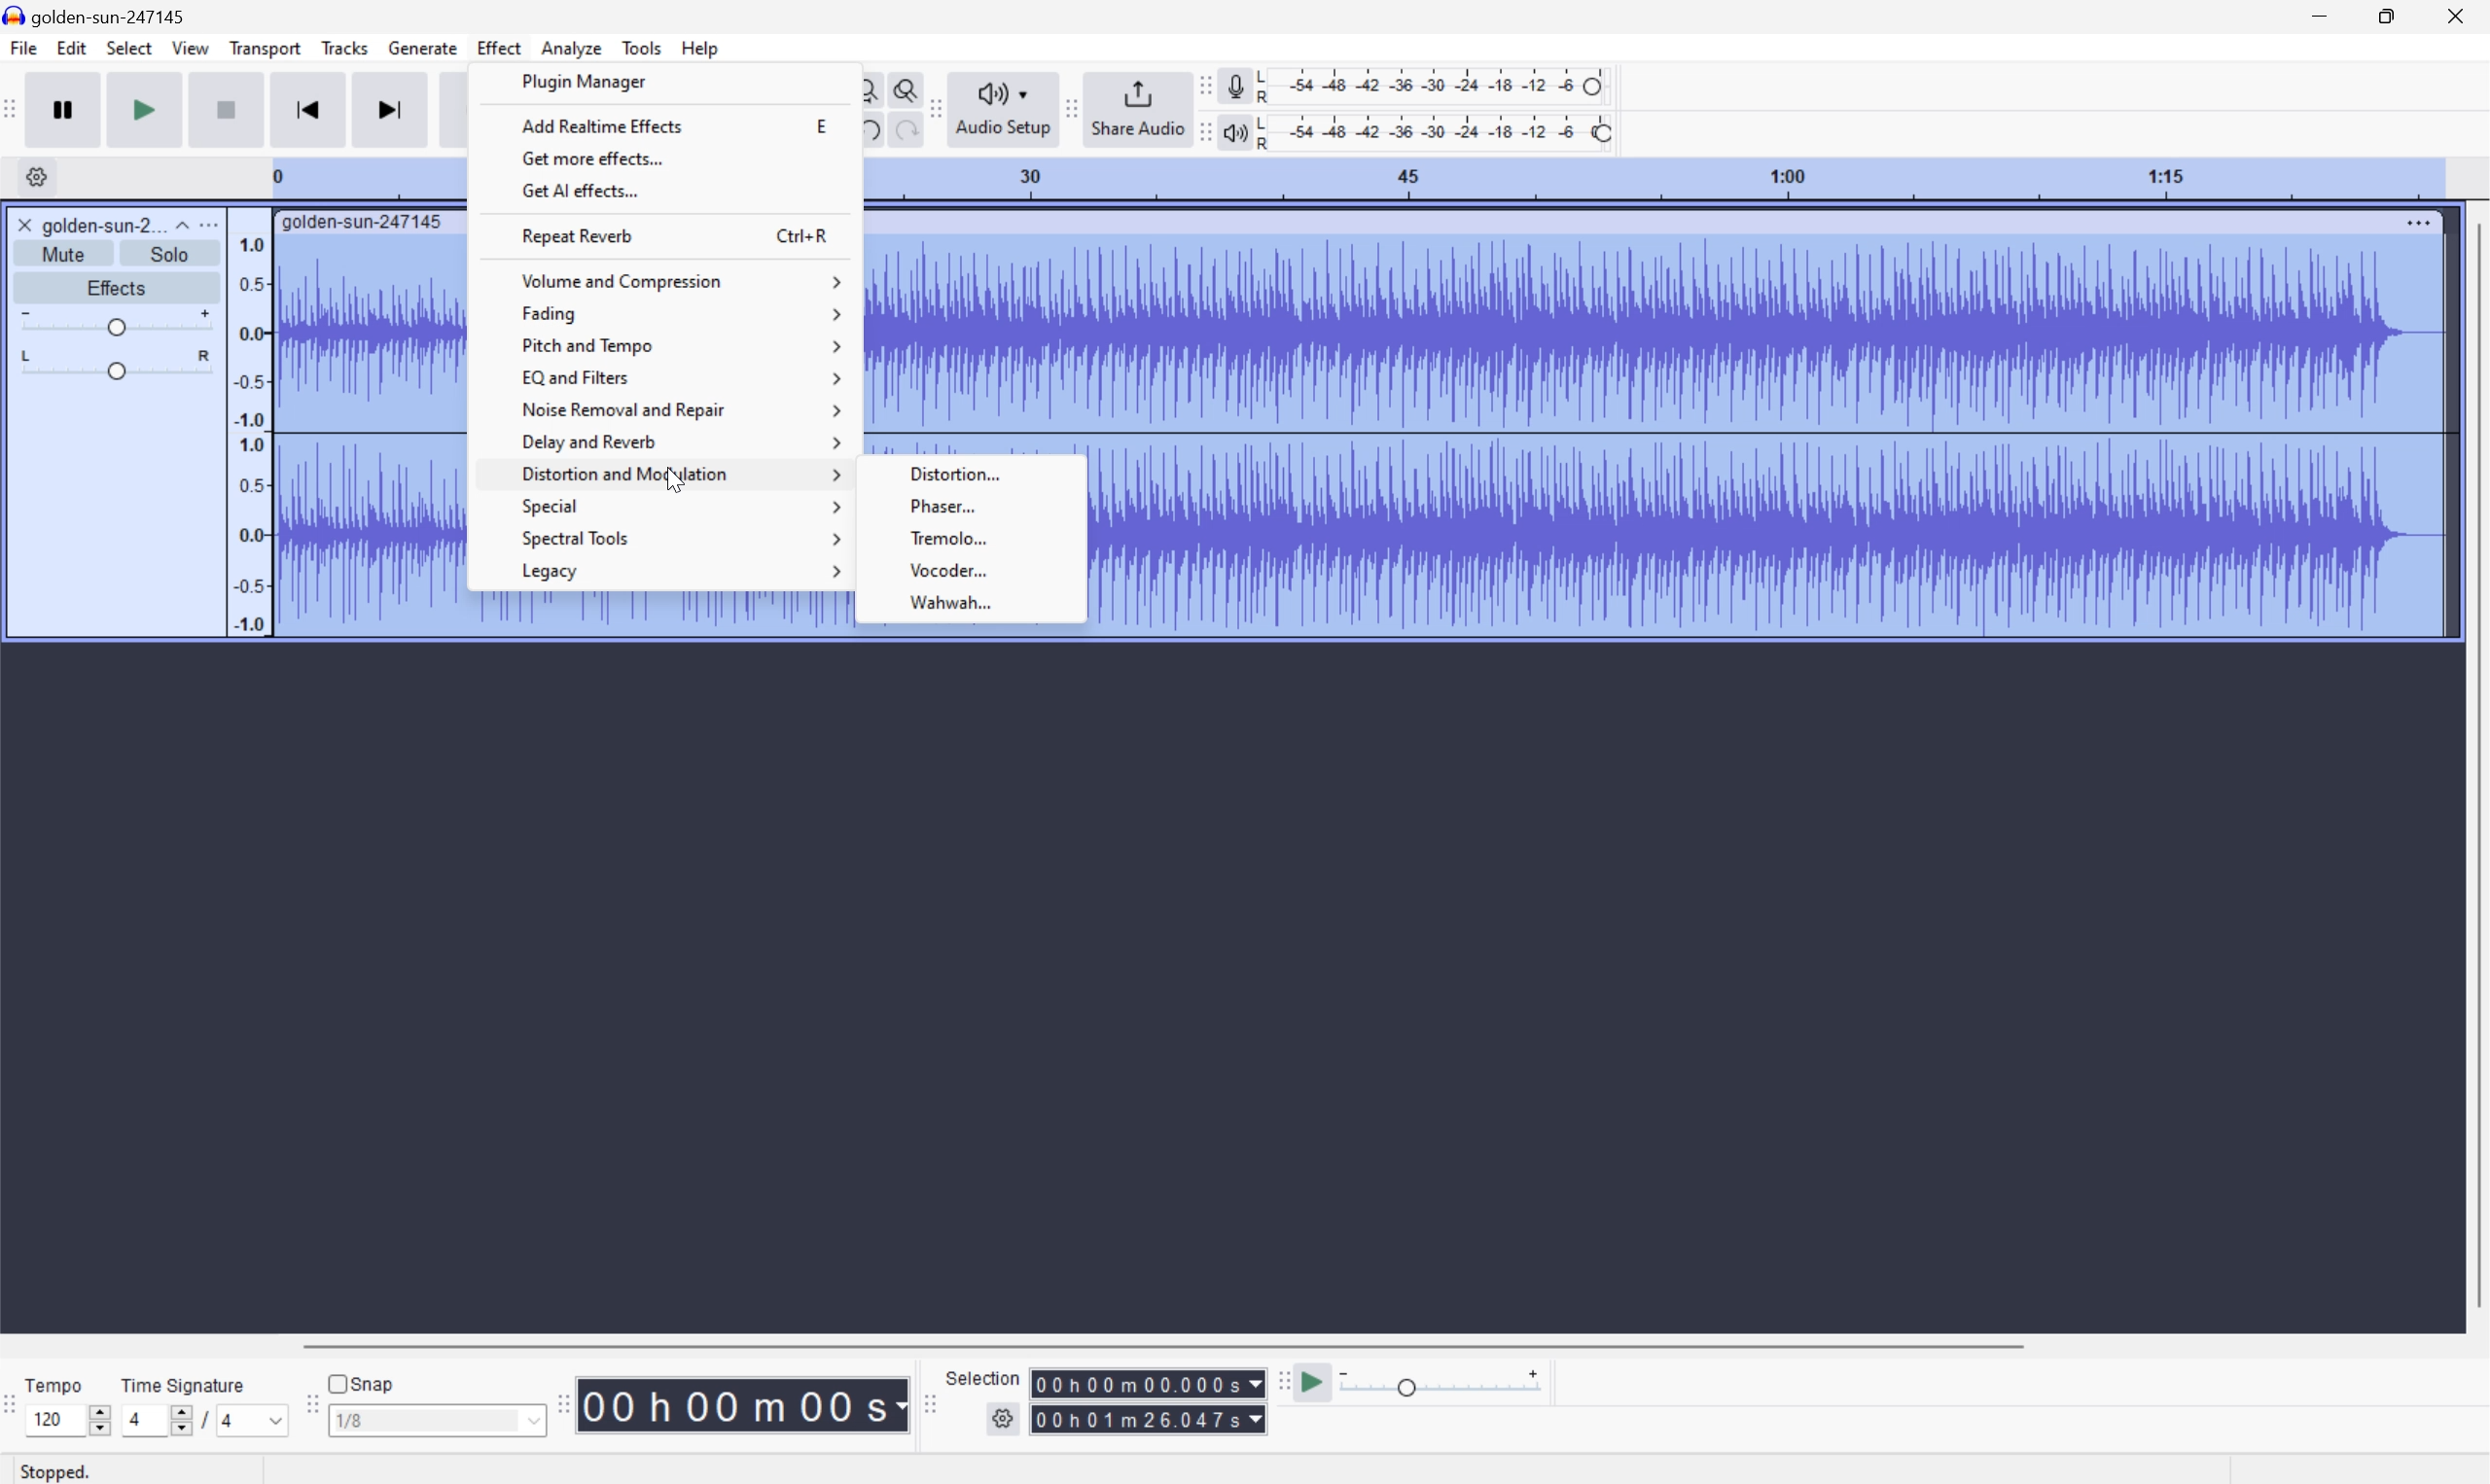 The width and height of the screenshot is (2490, 1484). Describe the element at coordinates (682, 571) in the screenshot. I see `Legacy` at that location.